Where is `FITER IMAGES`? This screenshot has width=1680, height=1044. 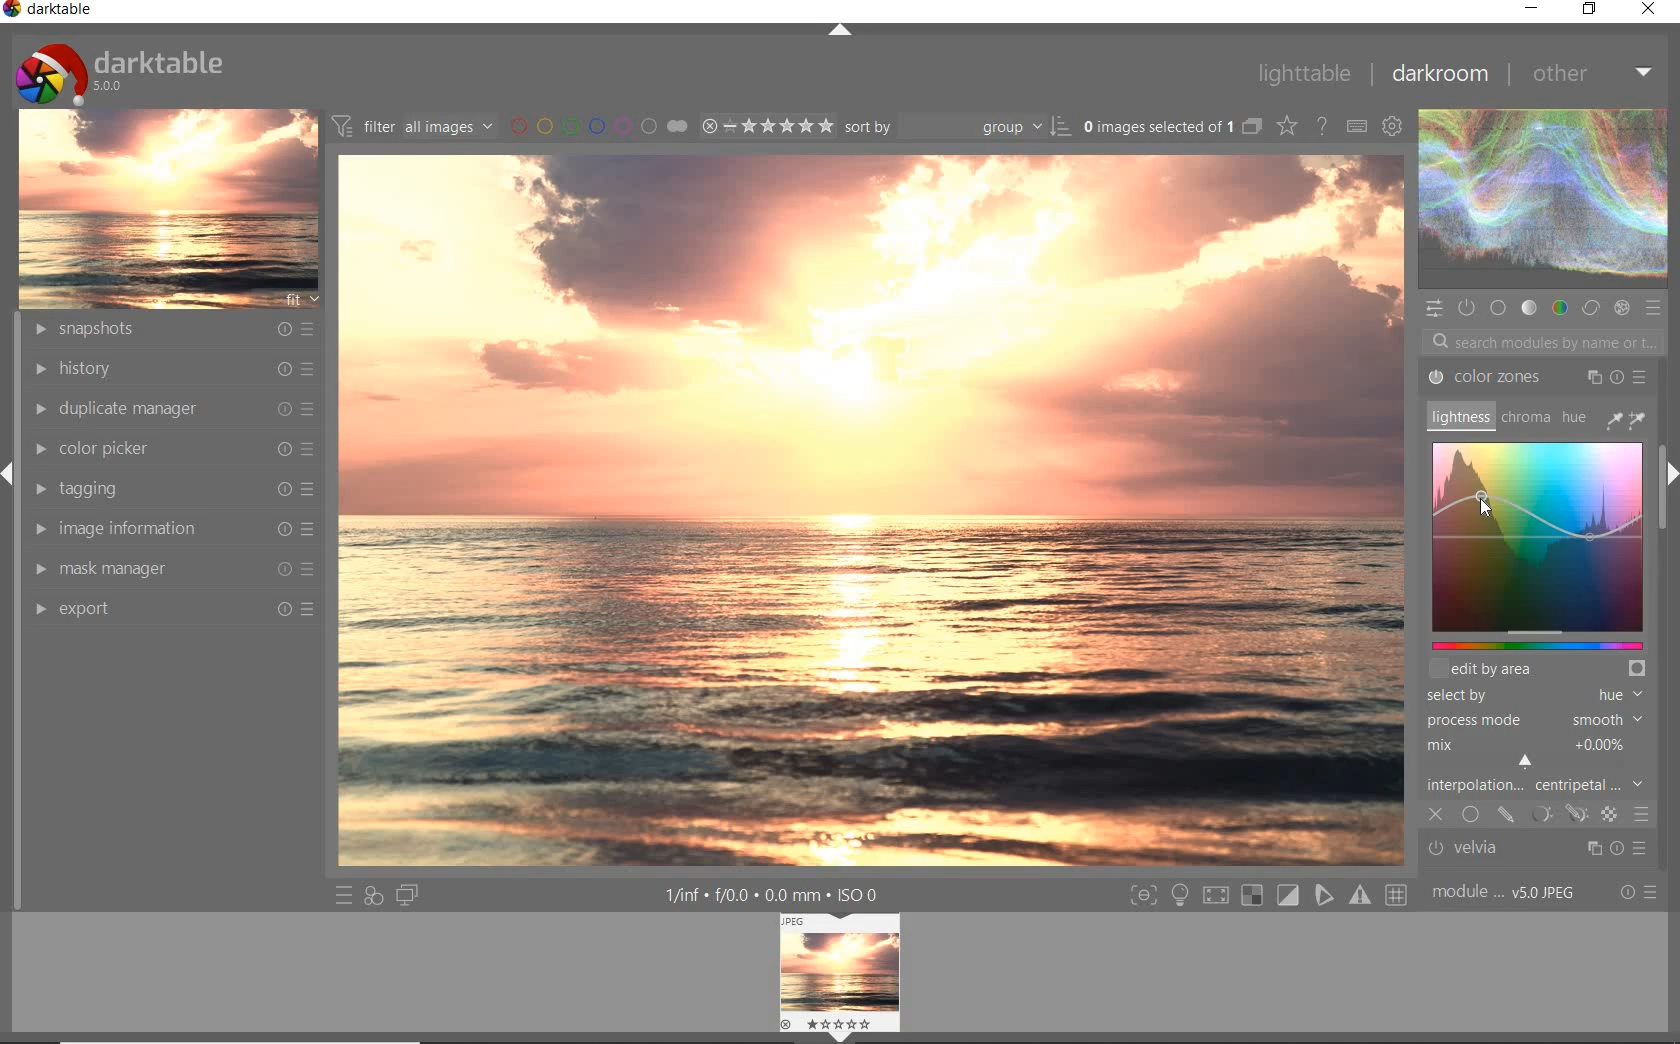
FITER IMAGES is located at coordinates (412, 125).